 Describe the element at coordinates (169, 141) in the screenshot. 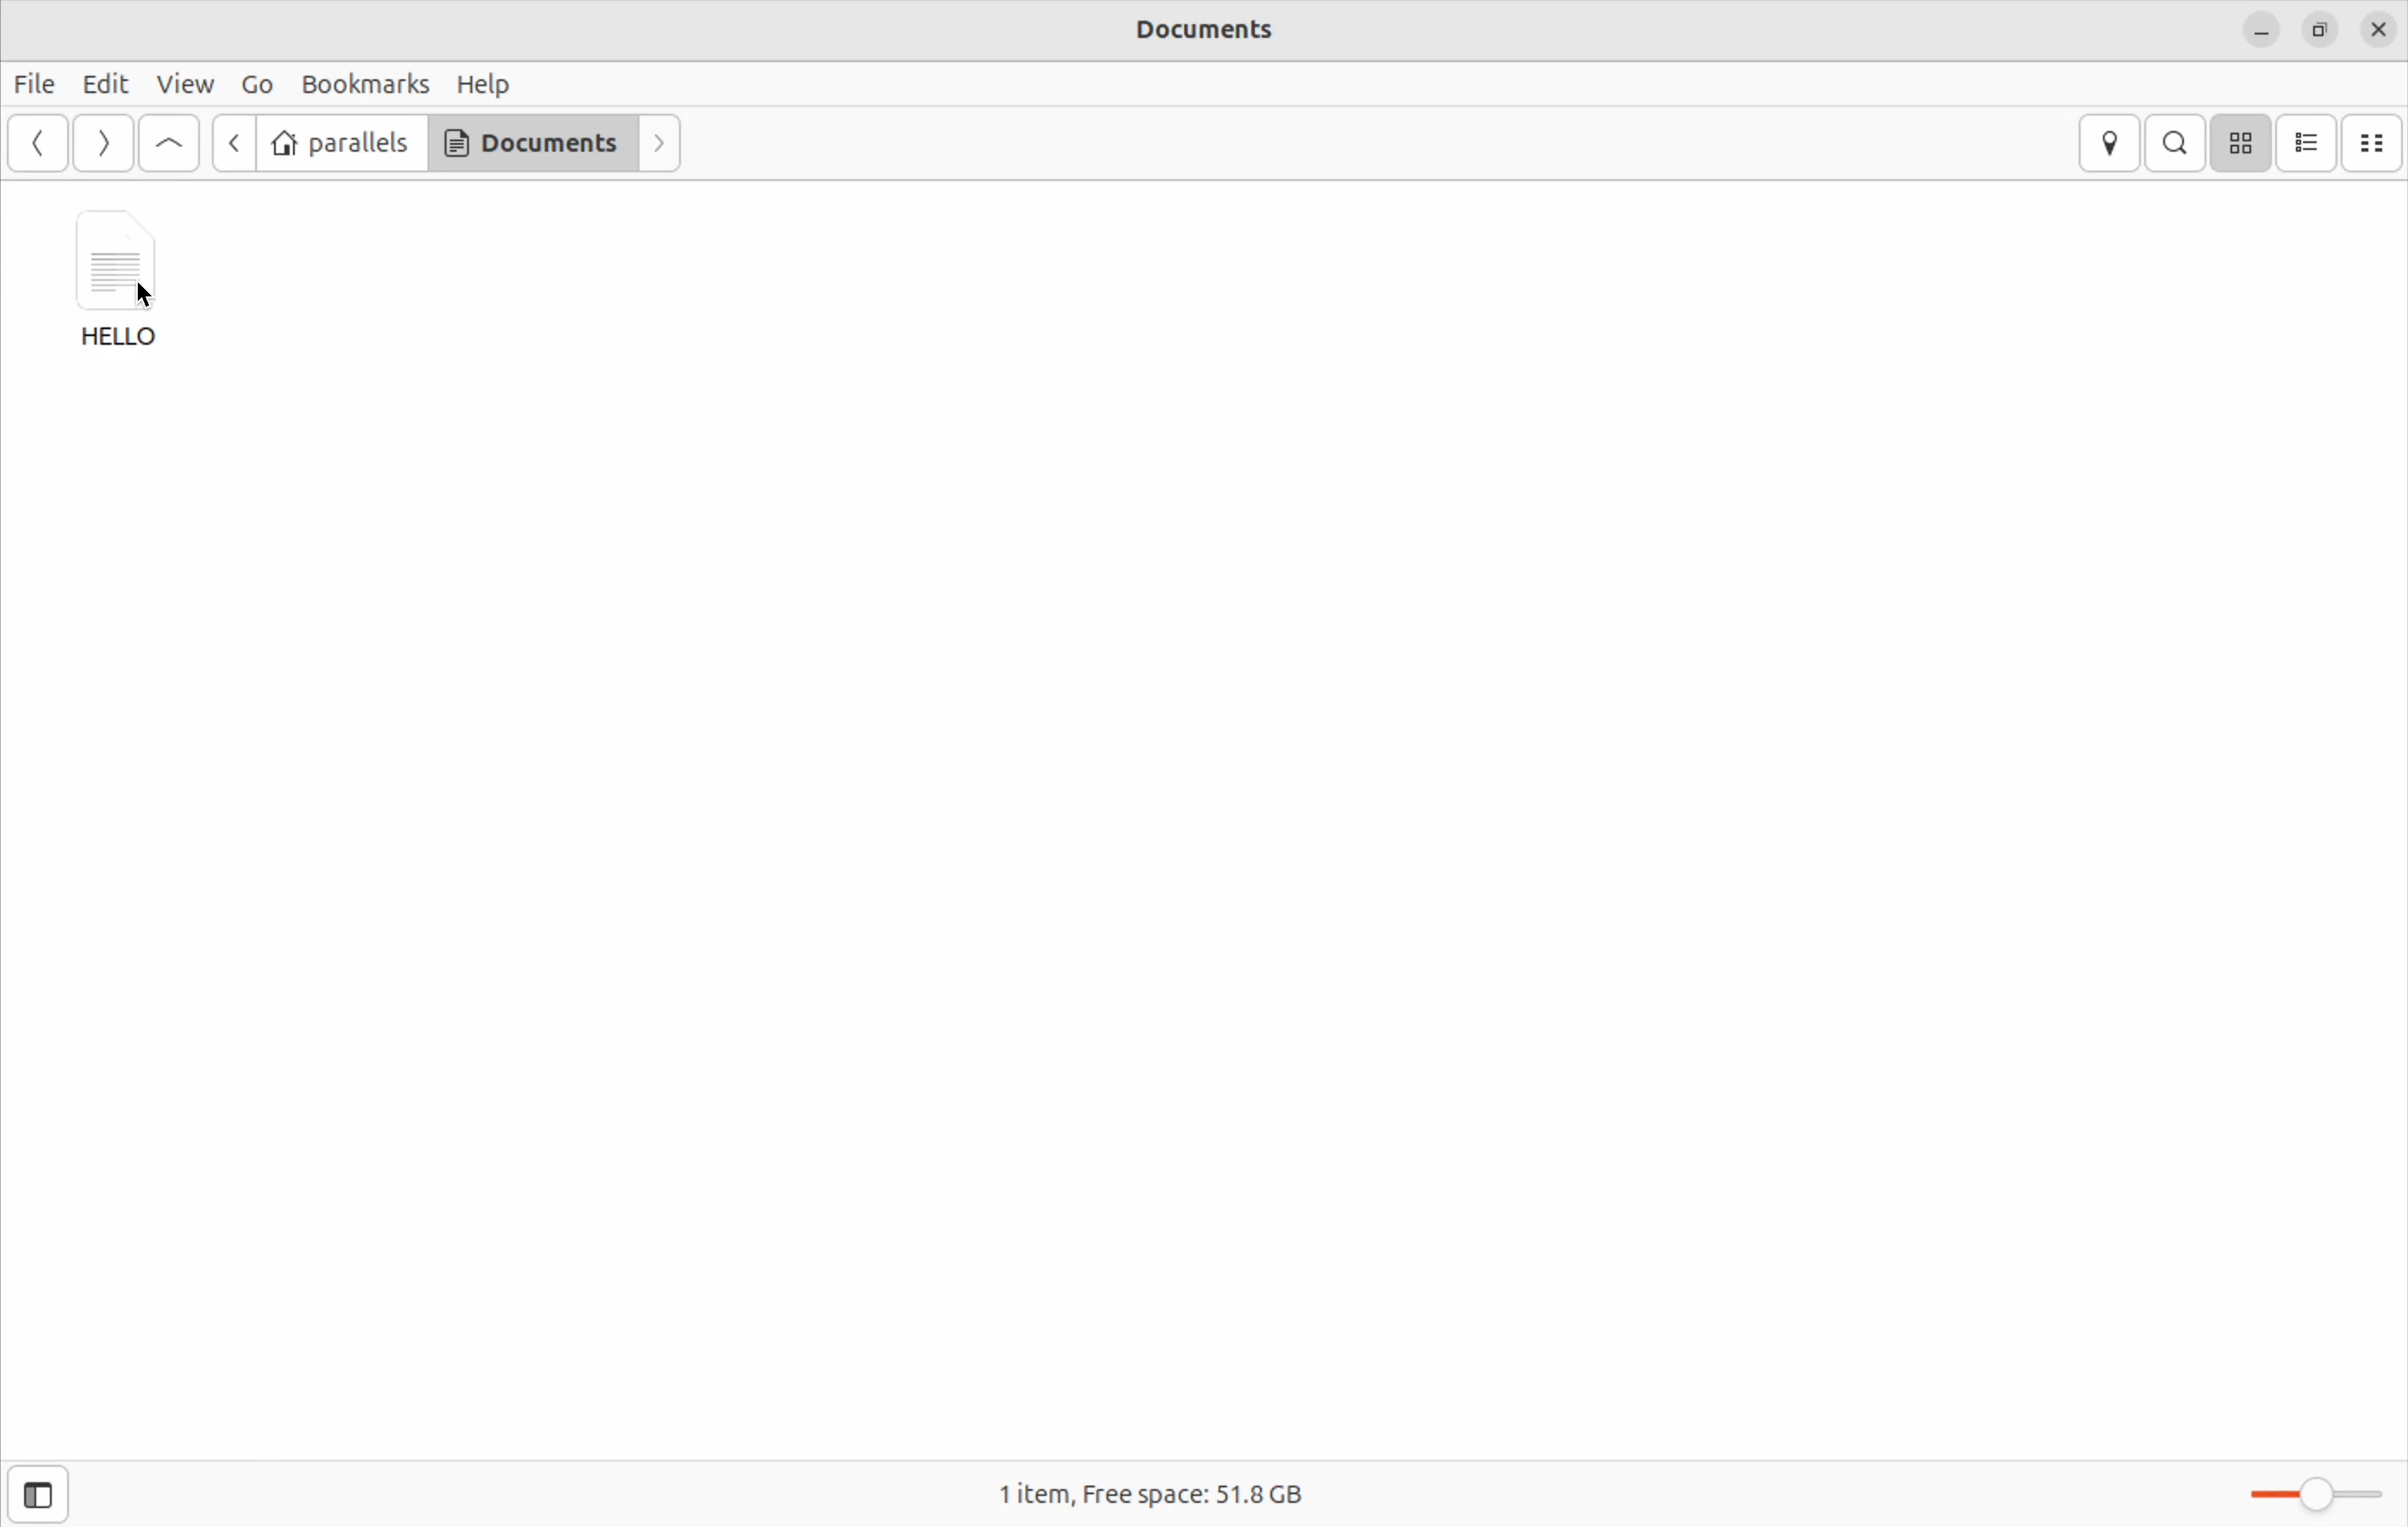

I see `Go up` at that location.